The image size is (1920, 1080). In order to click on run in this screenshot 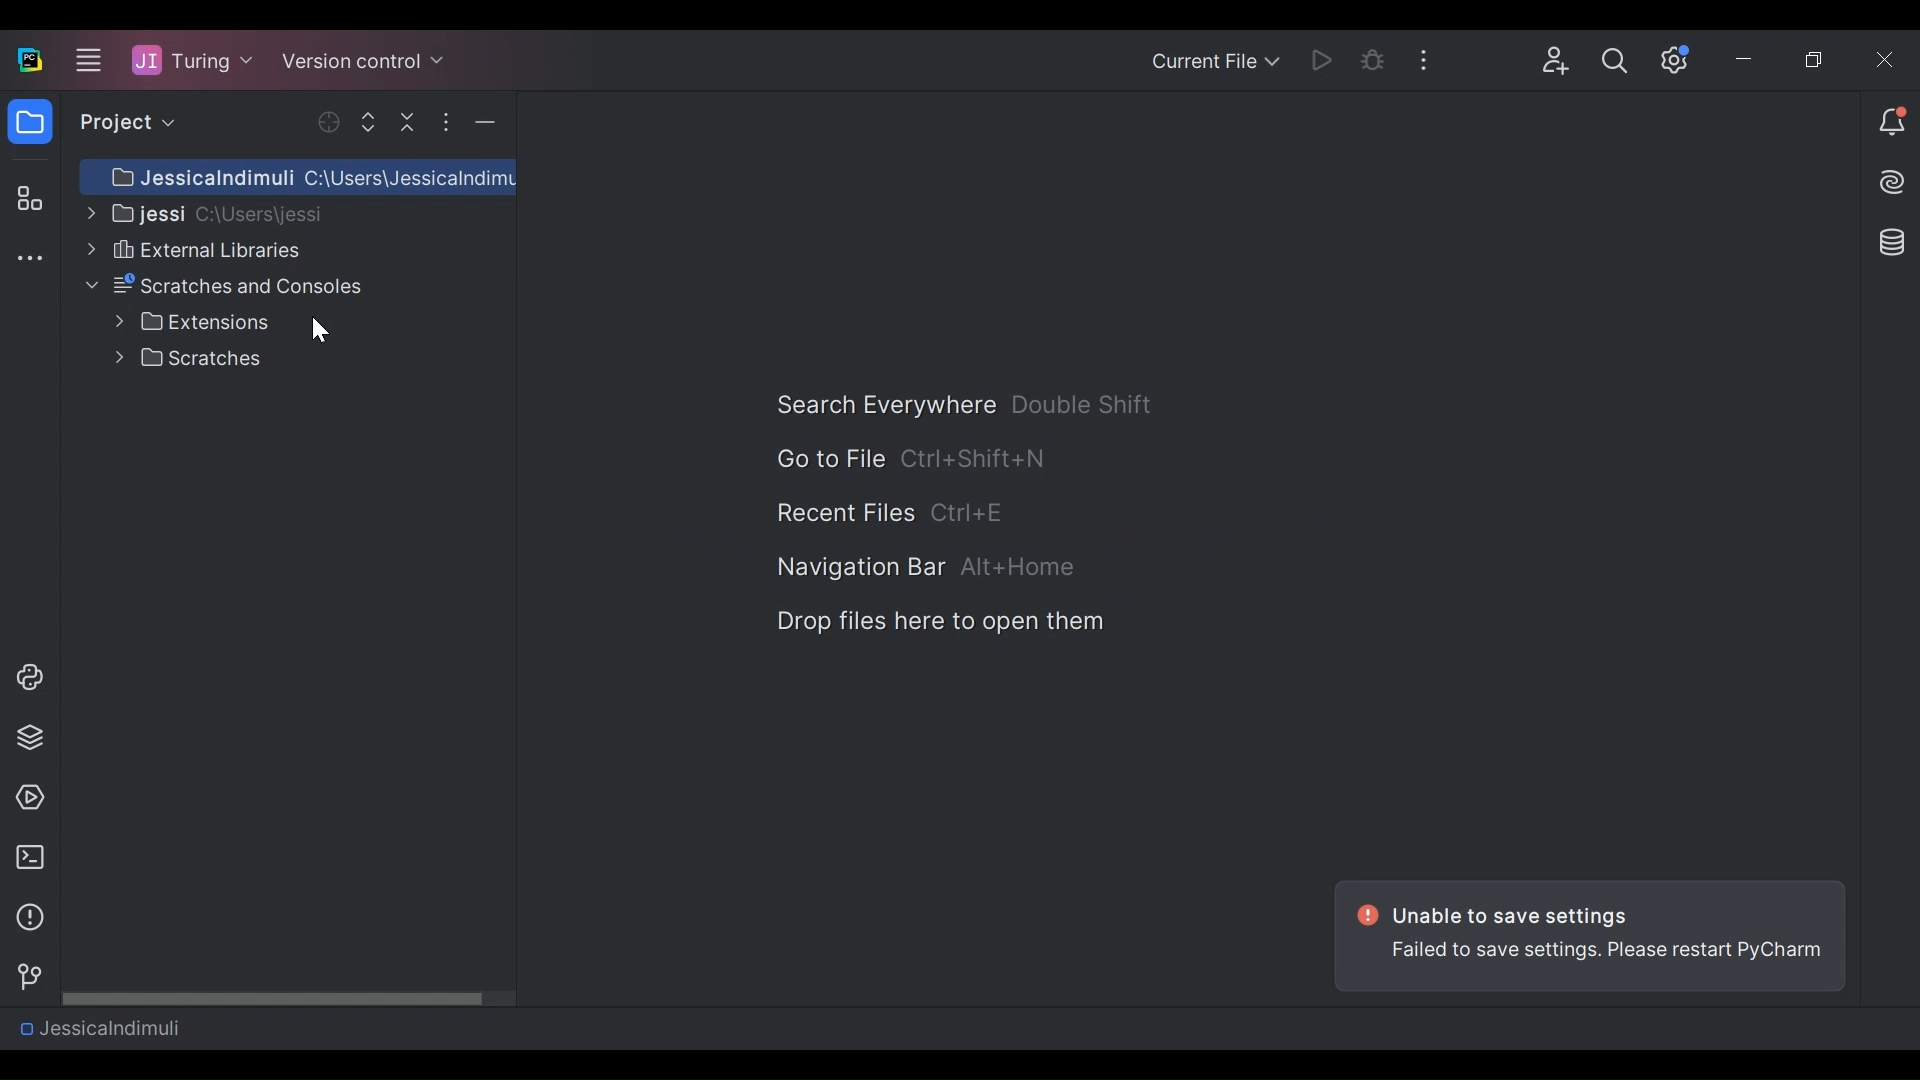, I will do `click(25, 798)`.